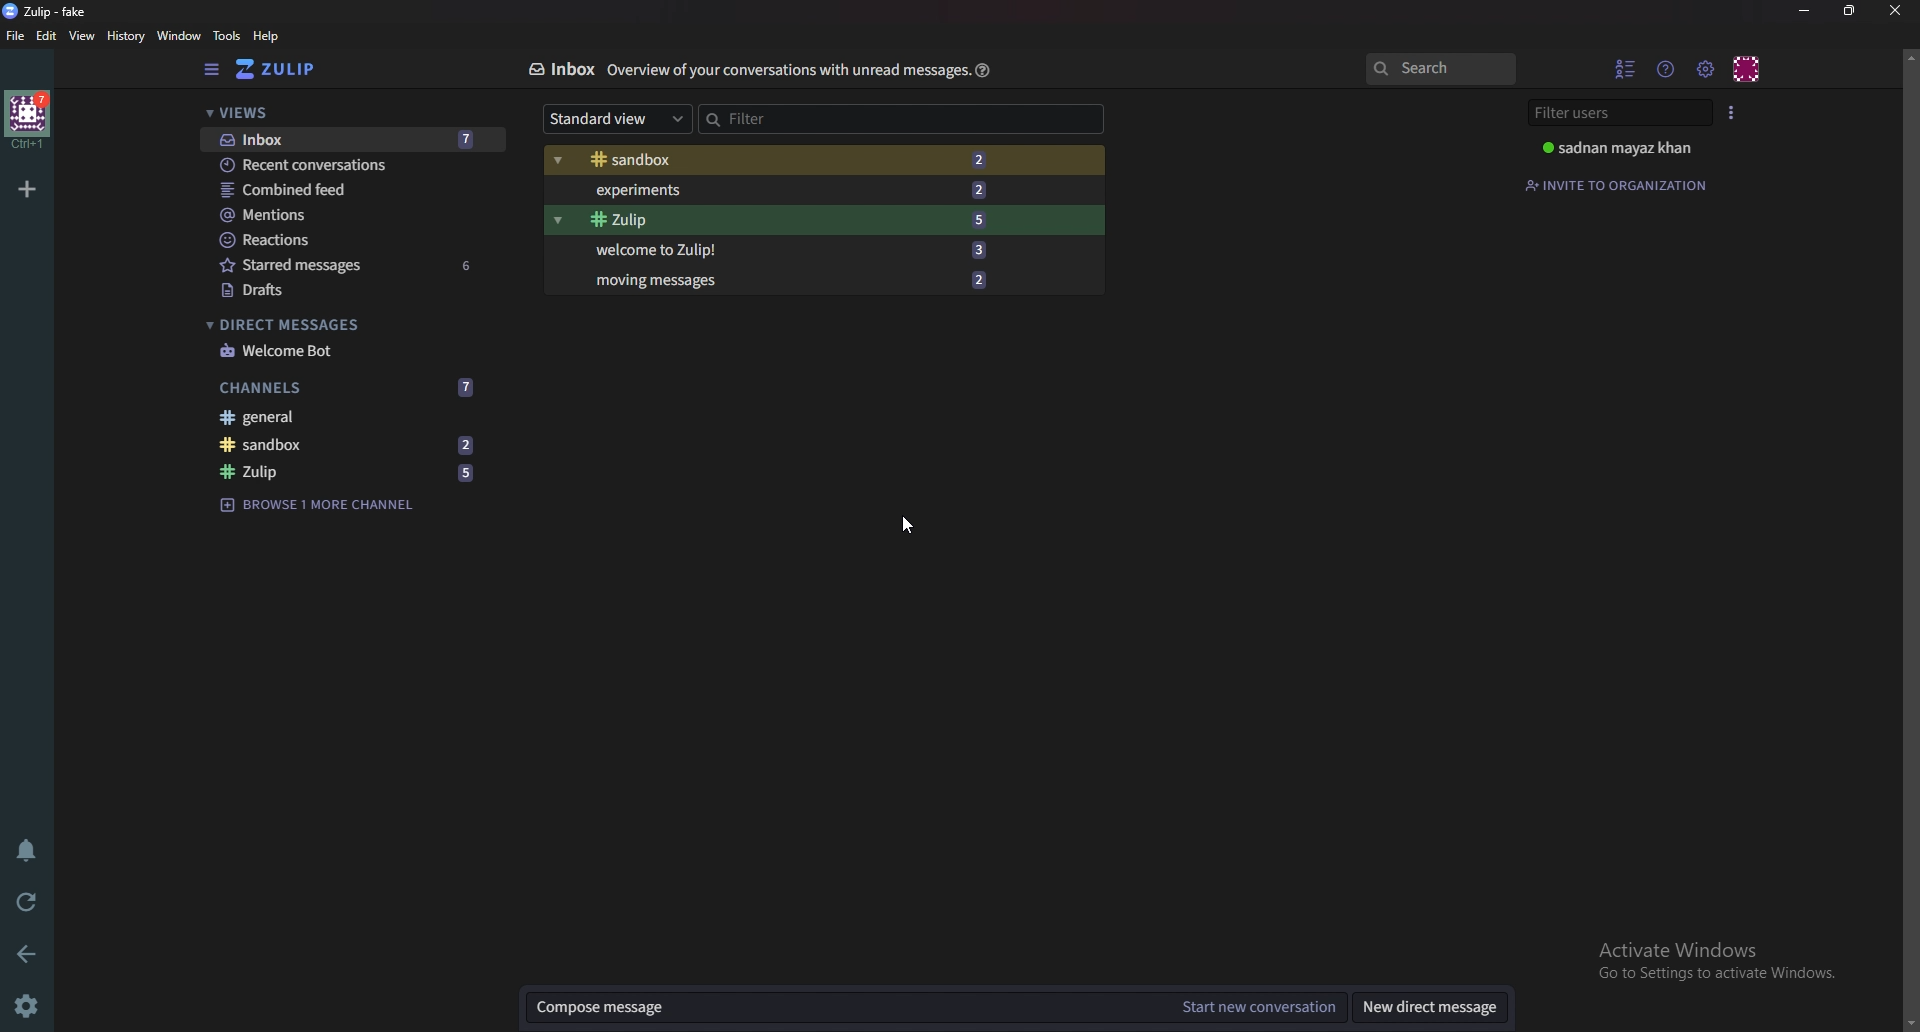 This screenshot has width=1920, height=1032. What do you see at coordinates (1909, 539) in the screenshot?
I see `Scroll bar` at bounding box center [1909, 539].